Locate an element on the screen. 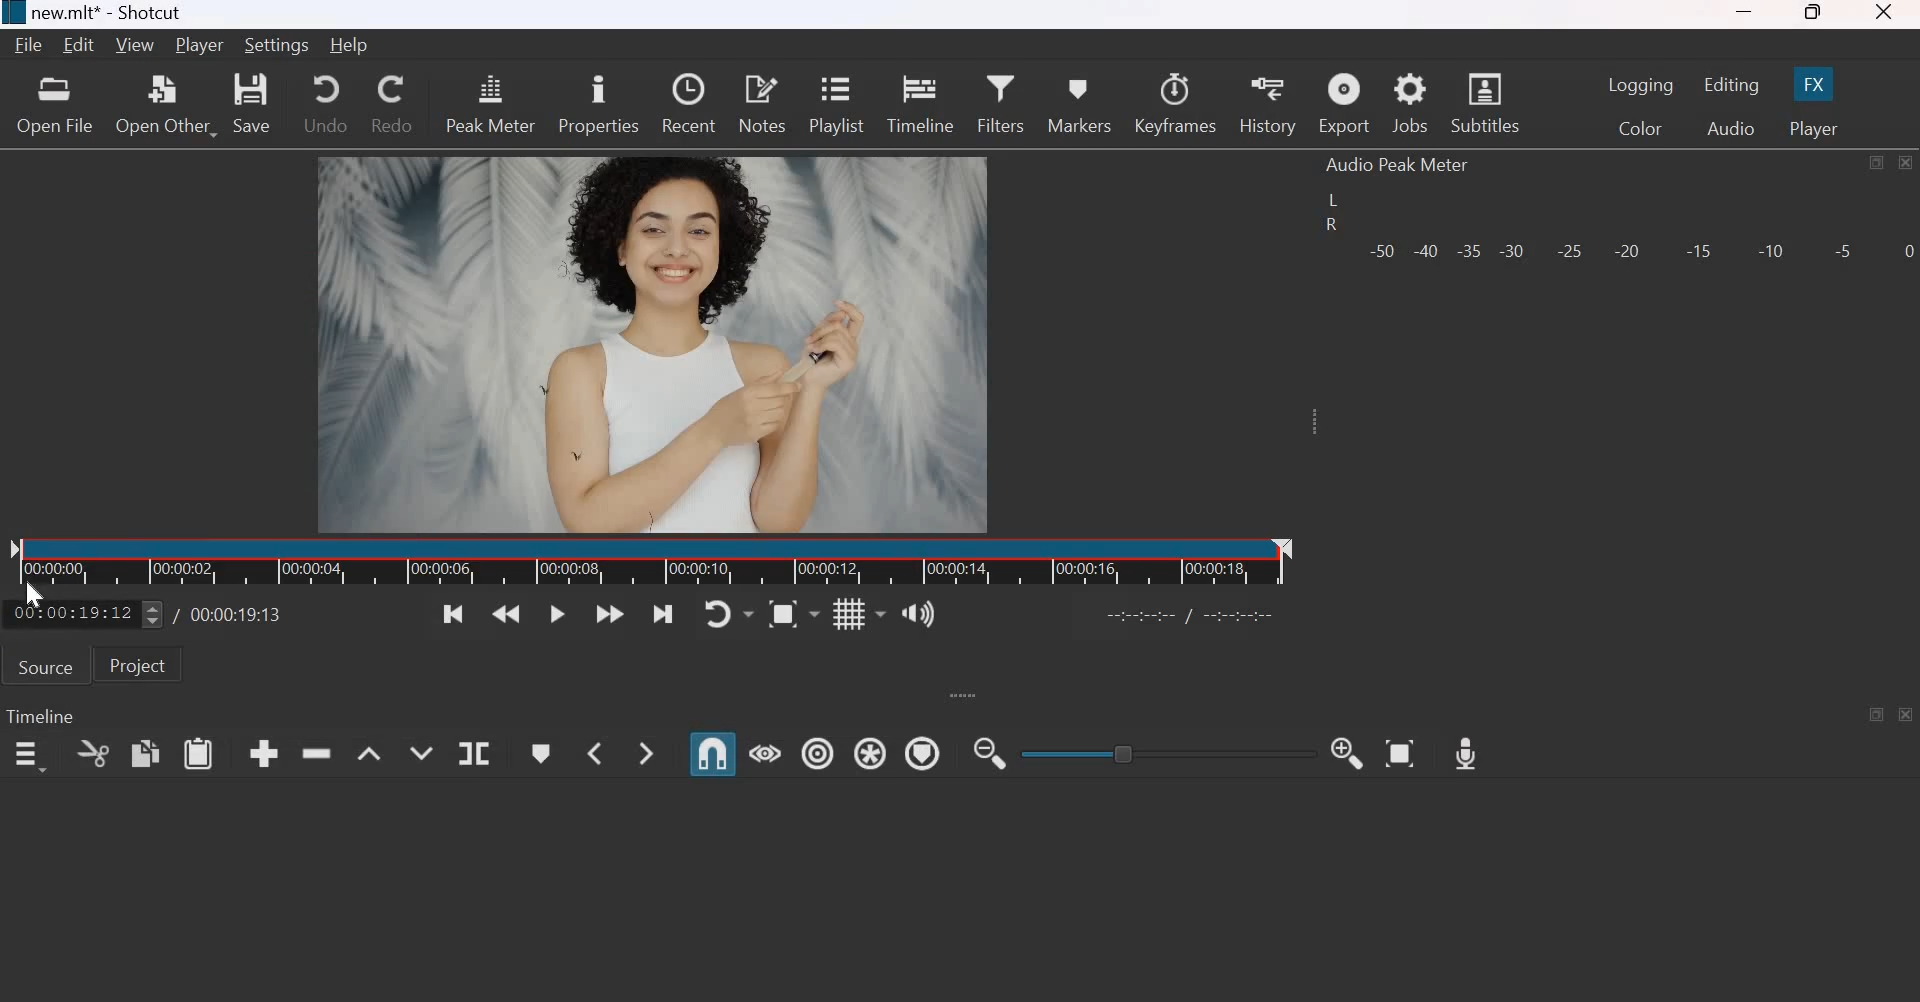 The height and width of the screenshot is (1002, 1920). Total duration is located at coordinates (228, 612).